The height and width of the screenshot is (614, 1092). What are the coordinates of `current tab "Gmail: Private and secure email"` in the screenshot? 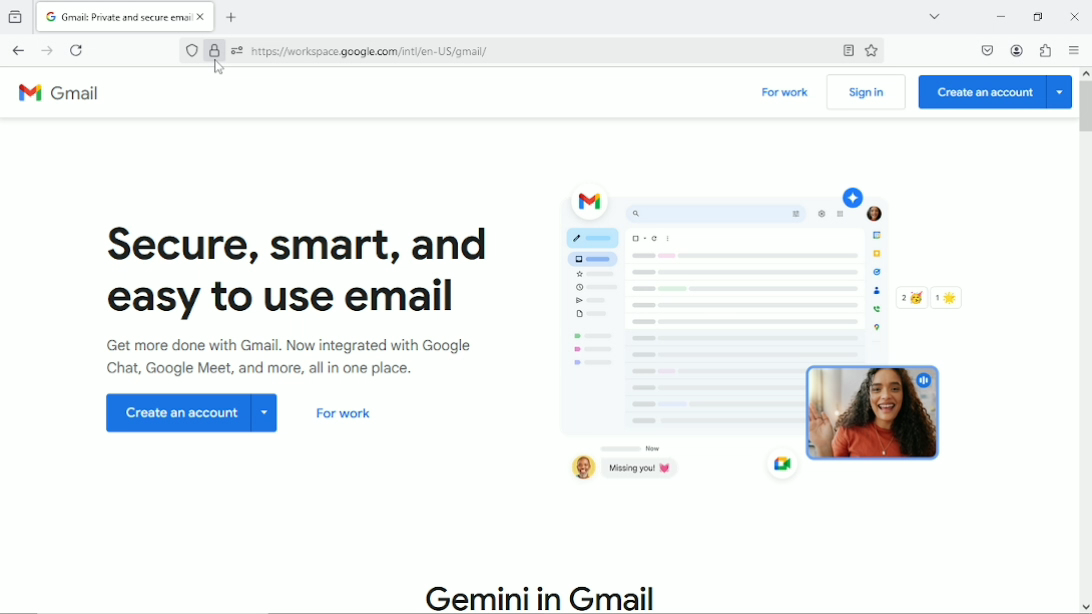 It's located at (116, 16).